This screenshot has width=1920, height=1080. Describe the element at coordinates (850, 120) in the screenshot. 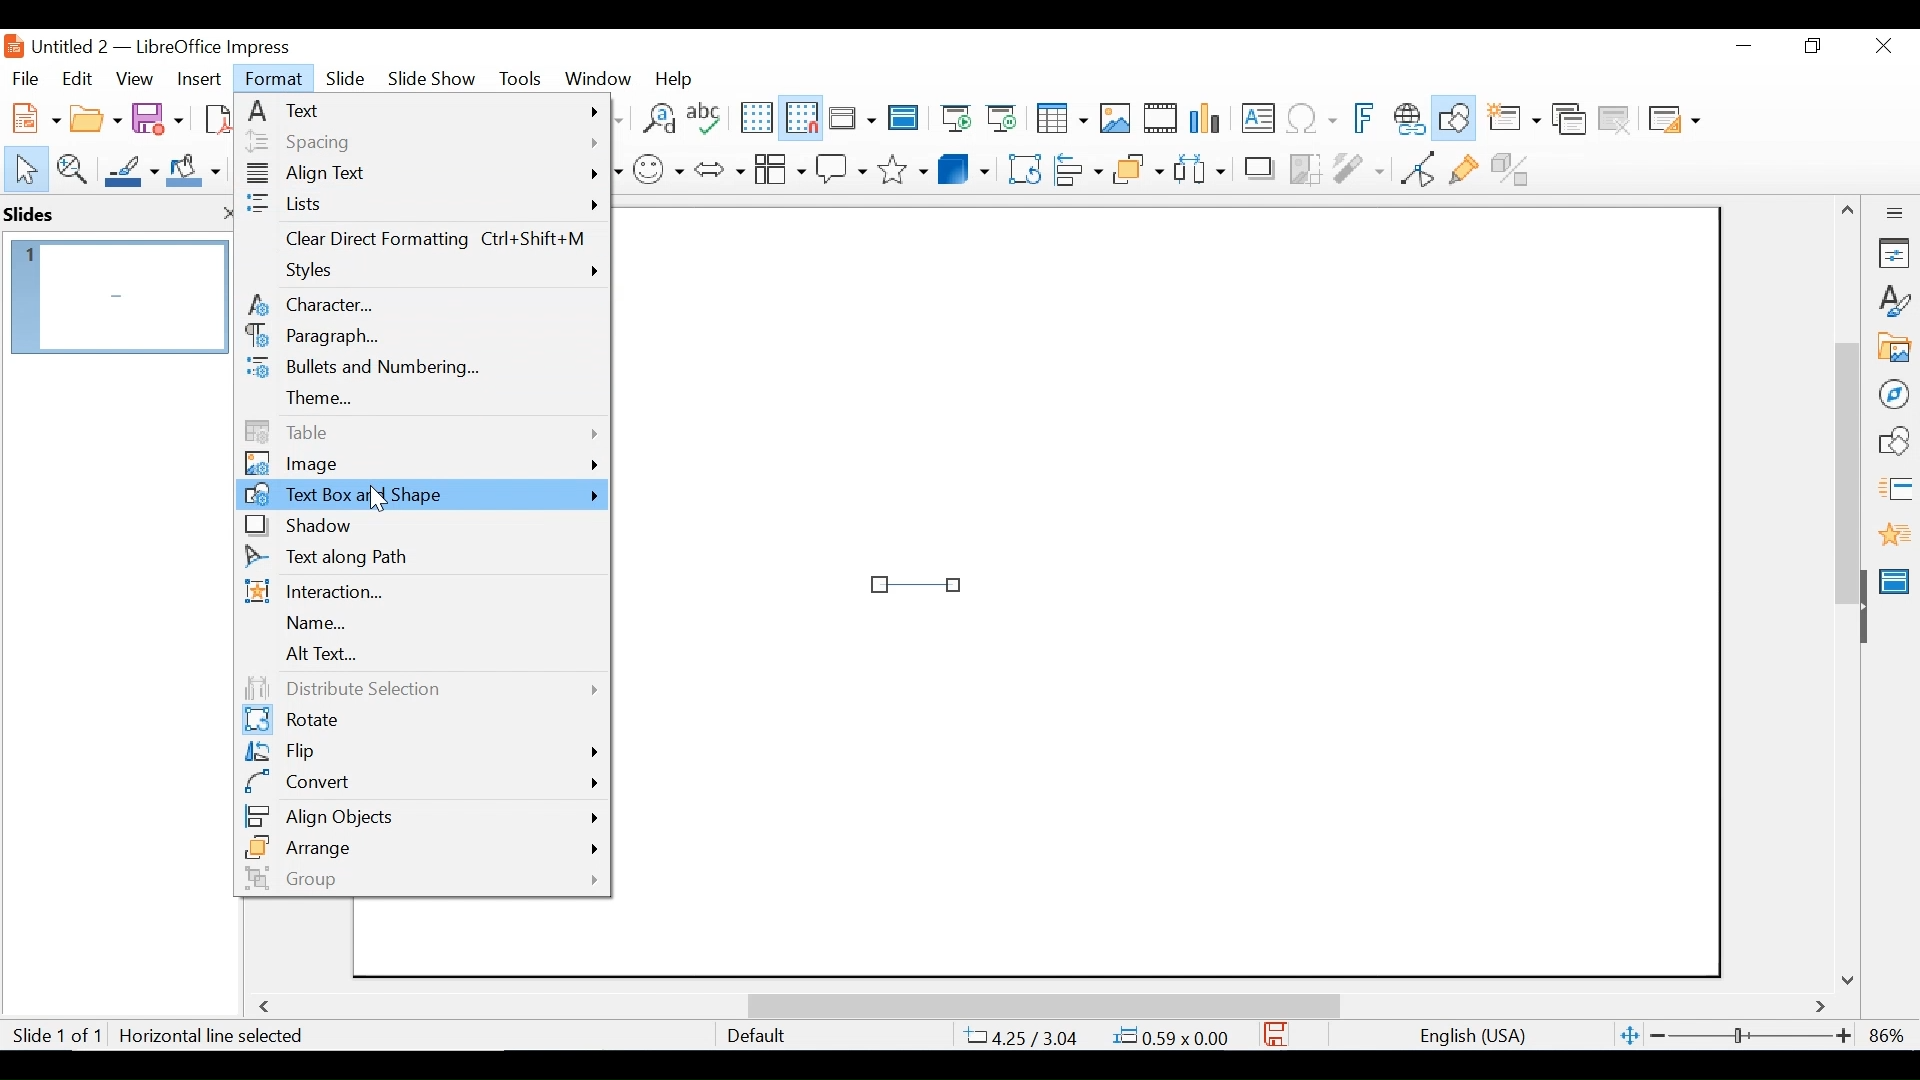

I see `Display Views` at that location.